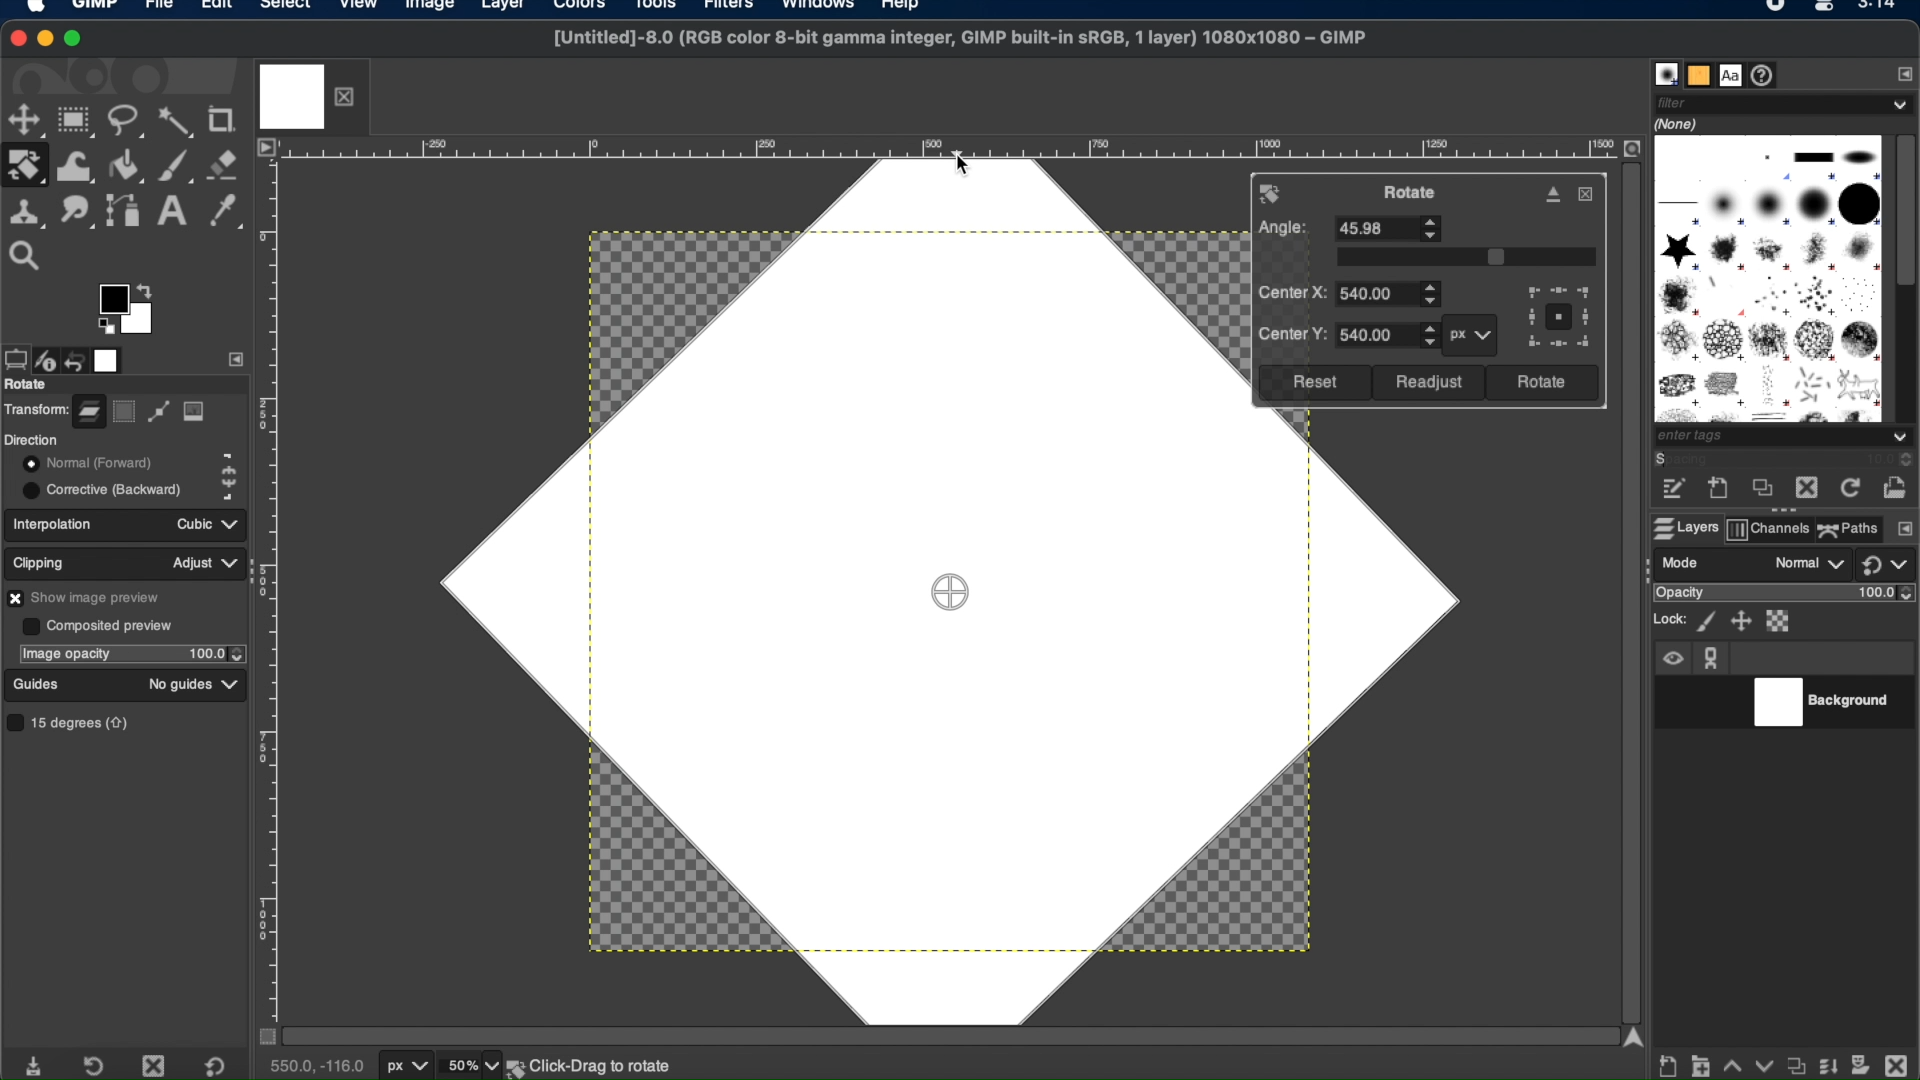  What do you see at coordinates (47, 40) in the screenshot?
I see `minimize` at bounding box center [47, 40].